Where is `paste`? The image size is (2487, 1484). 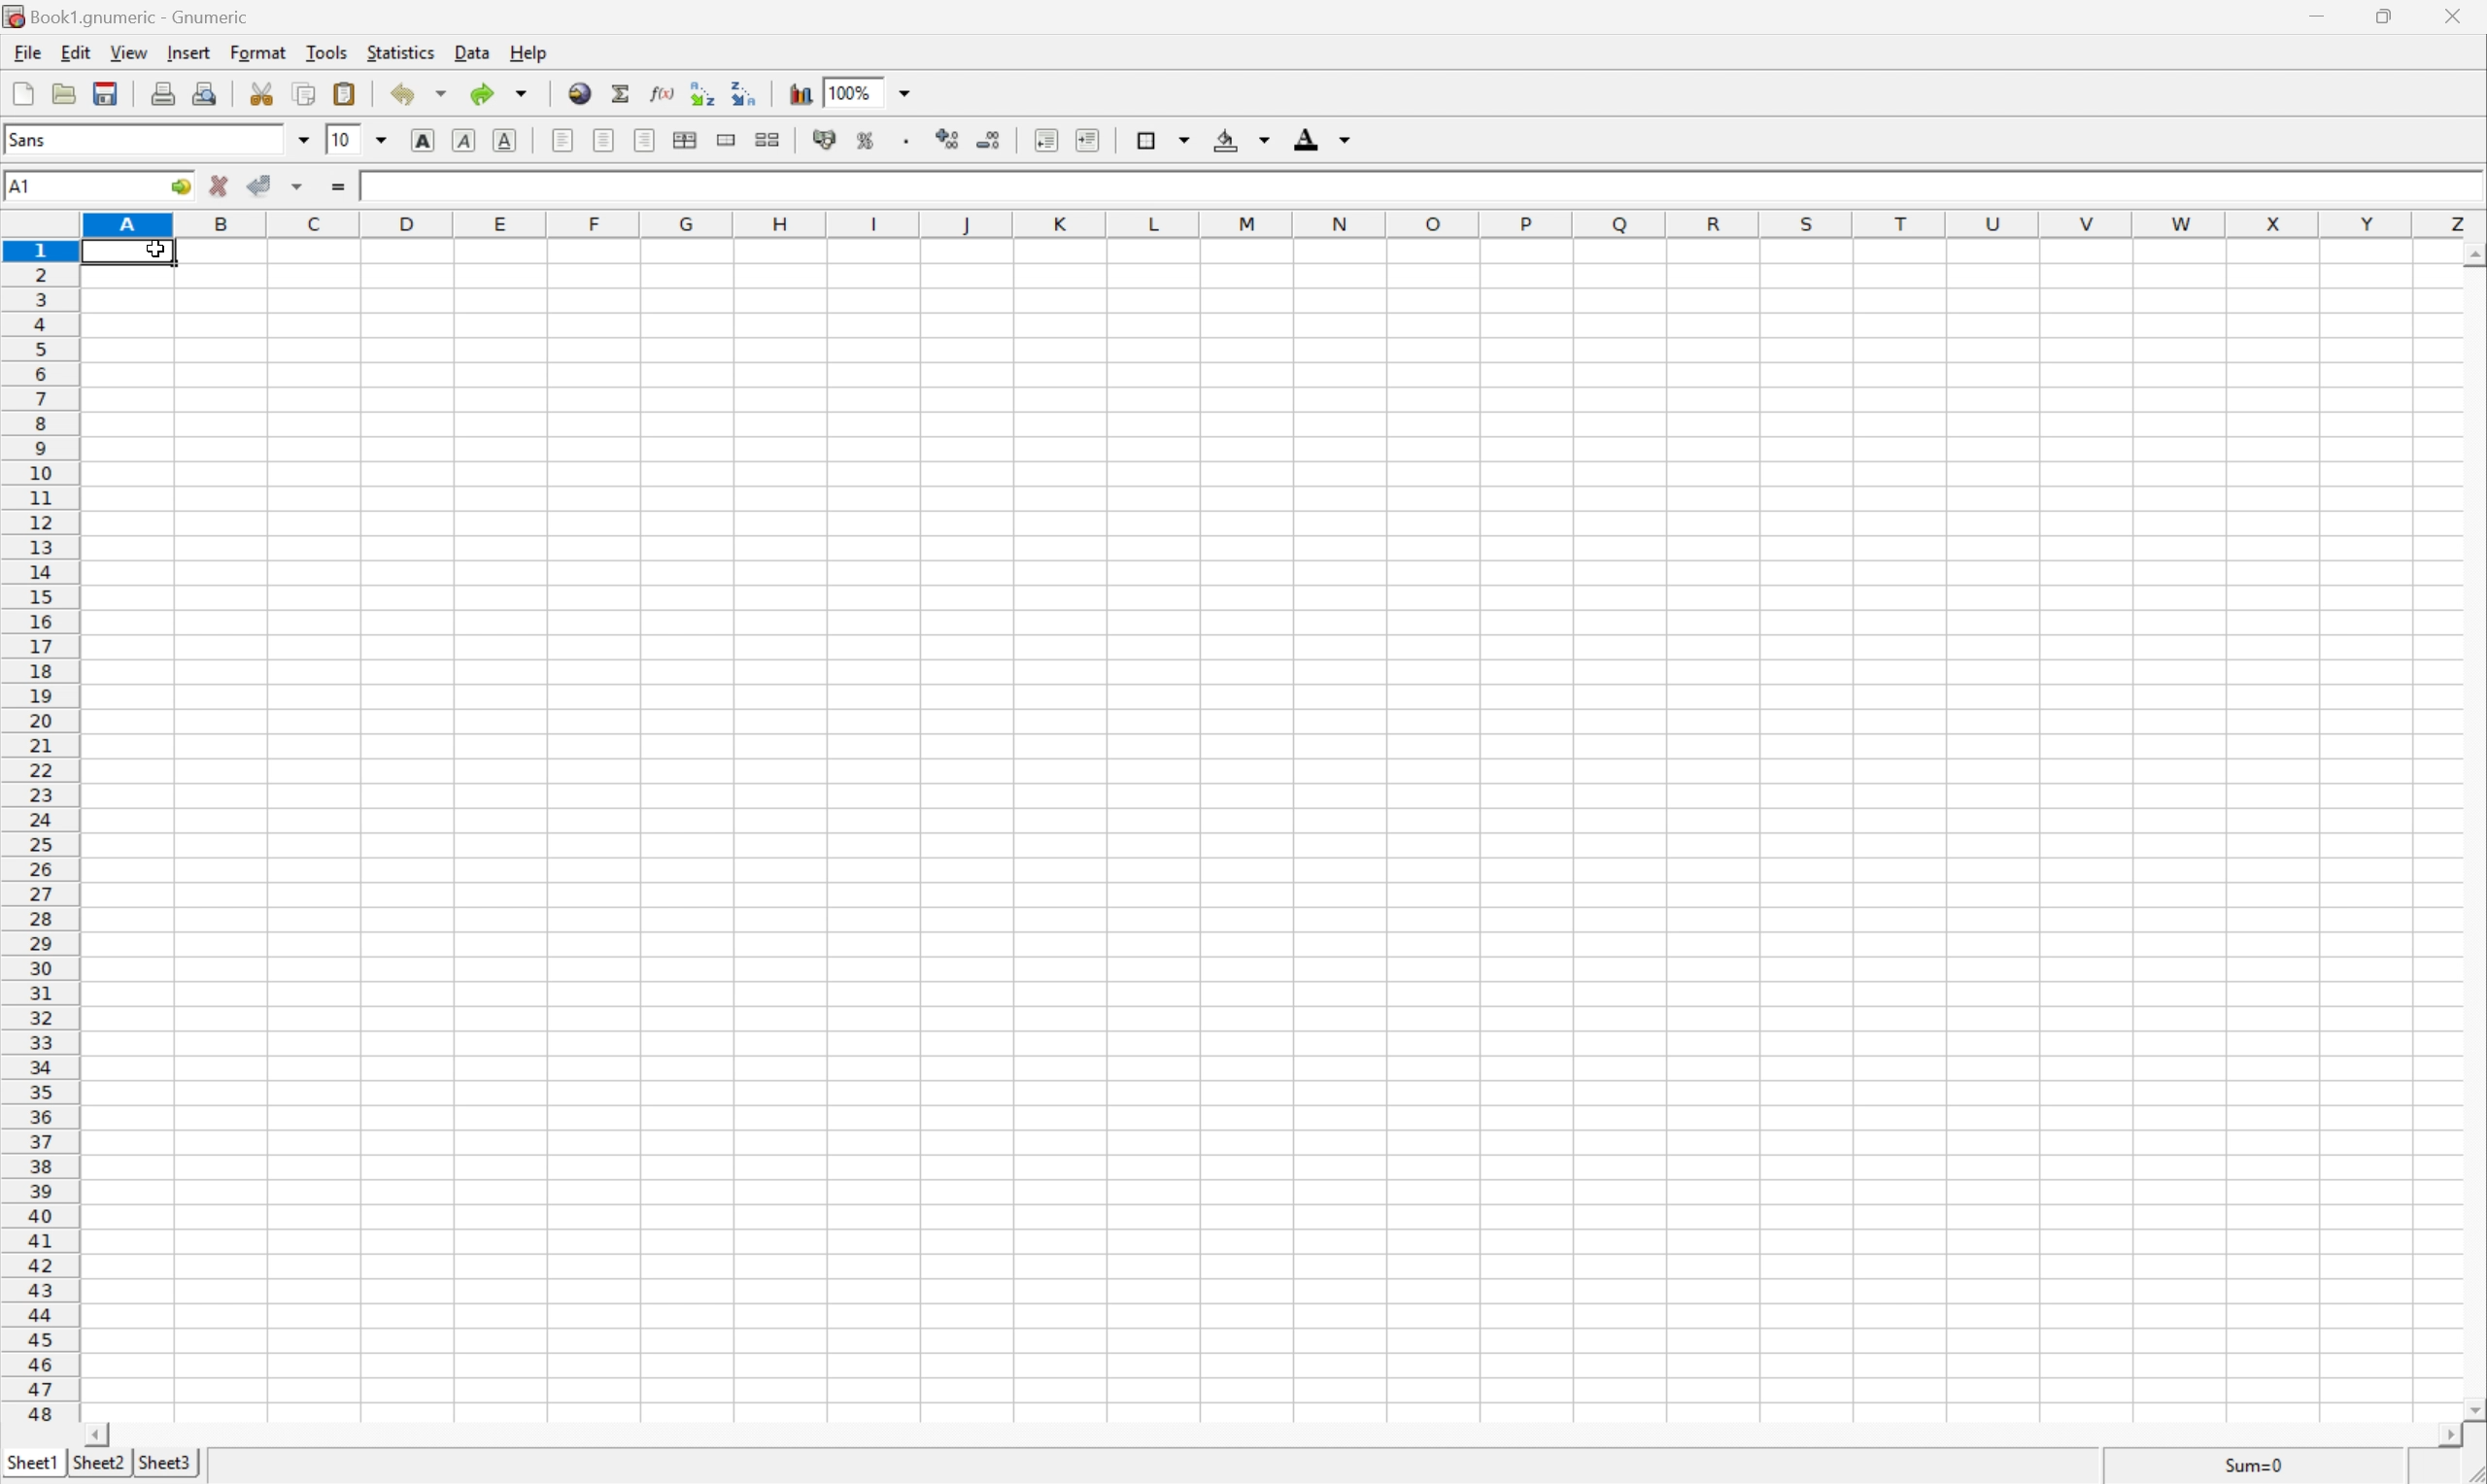 paste is located at coordinates (344, 91).